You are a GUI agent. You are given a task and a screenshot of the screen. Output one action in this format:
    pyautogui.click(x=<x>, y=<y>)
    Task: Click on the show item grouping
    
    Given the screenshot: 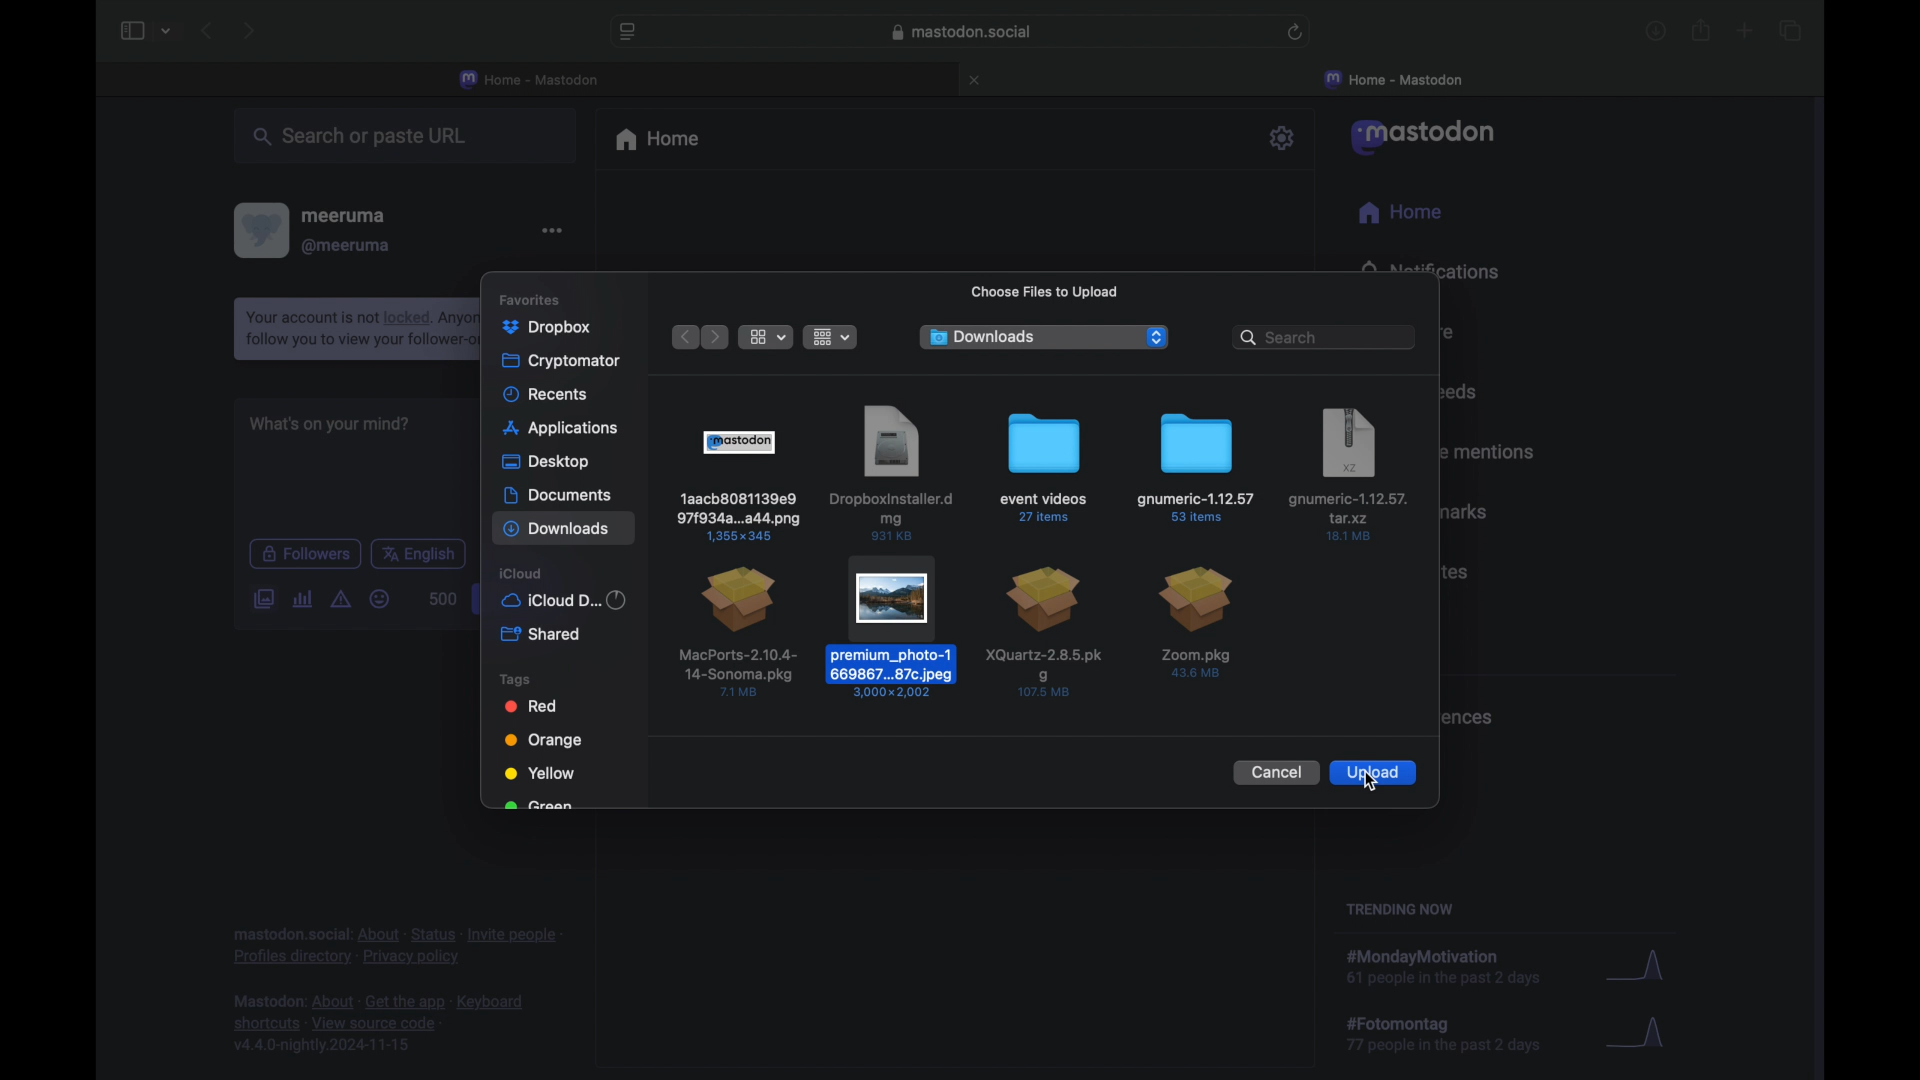 What is the action you would take?
    pyautogui.click(x=833, y=337)
    